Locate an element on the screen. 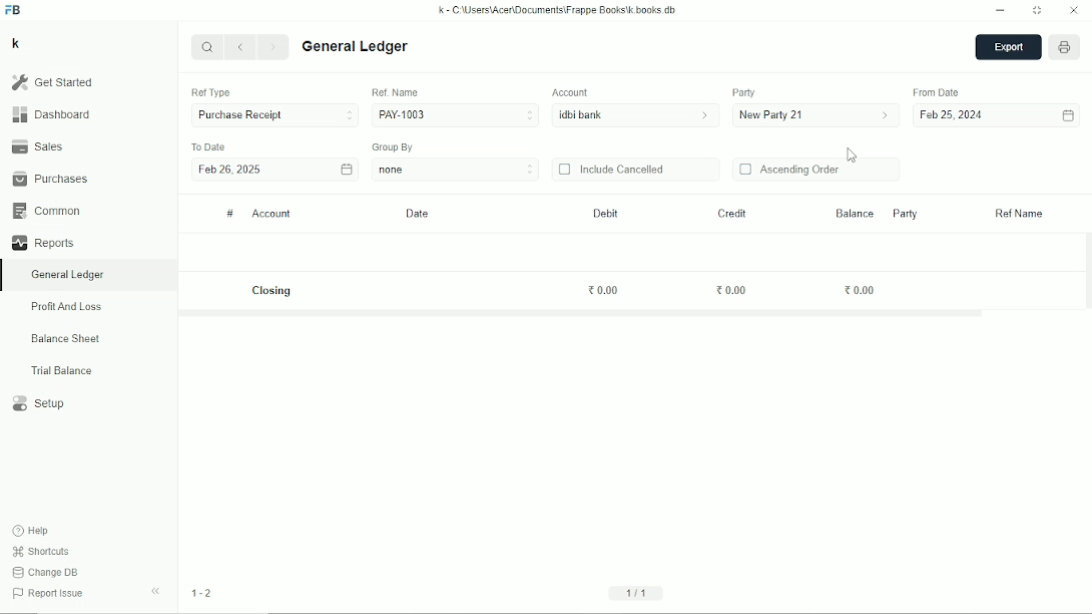  New Party 21 is located at coordinates (816, 116).